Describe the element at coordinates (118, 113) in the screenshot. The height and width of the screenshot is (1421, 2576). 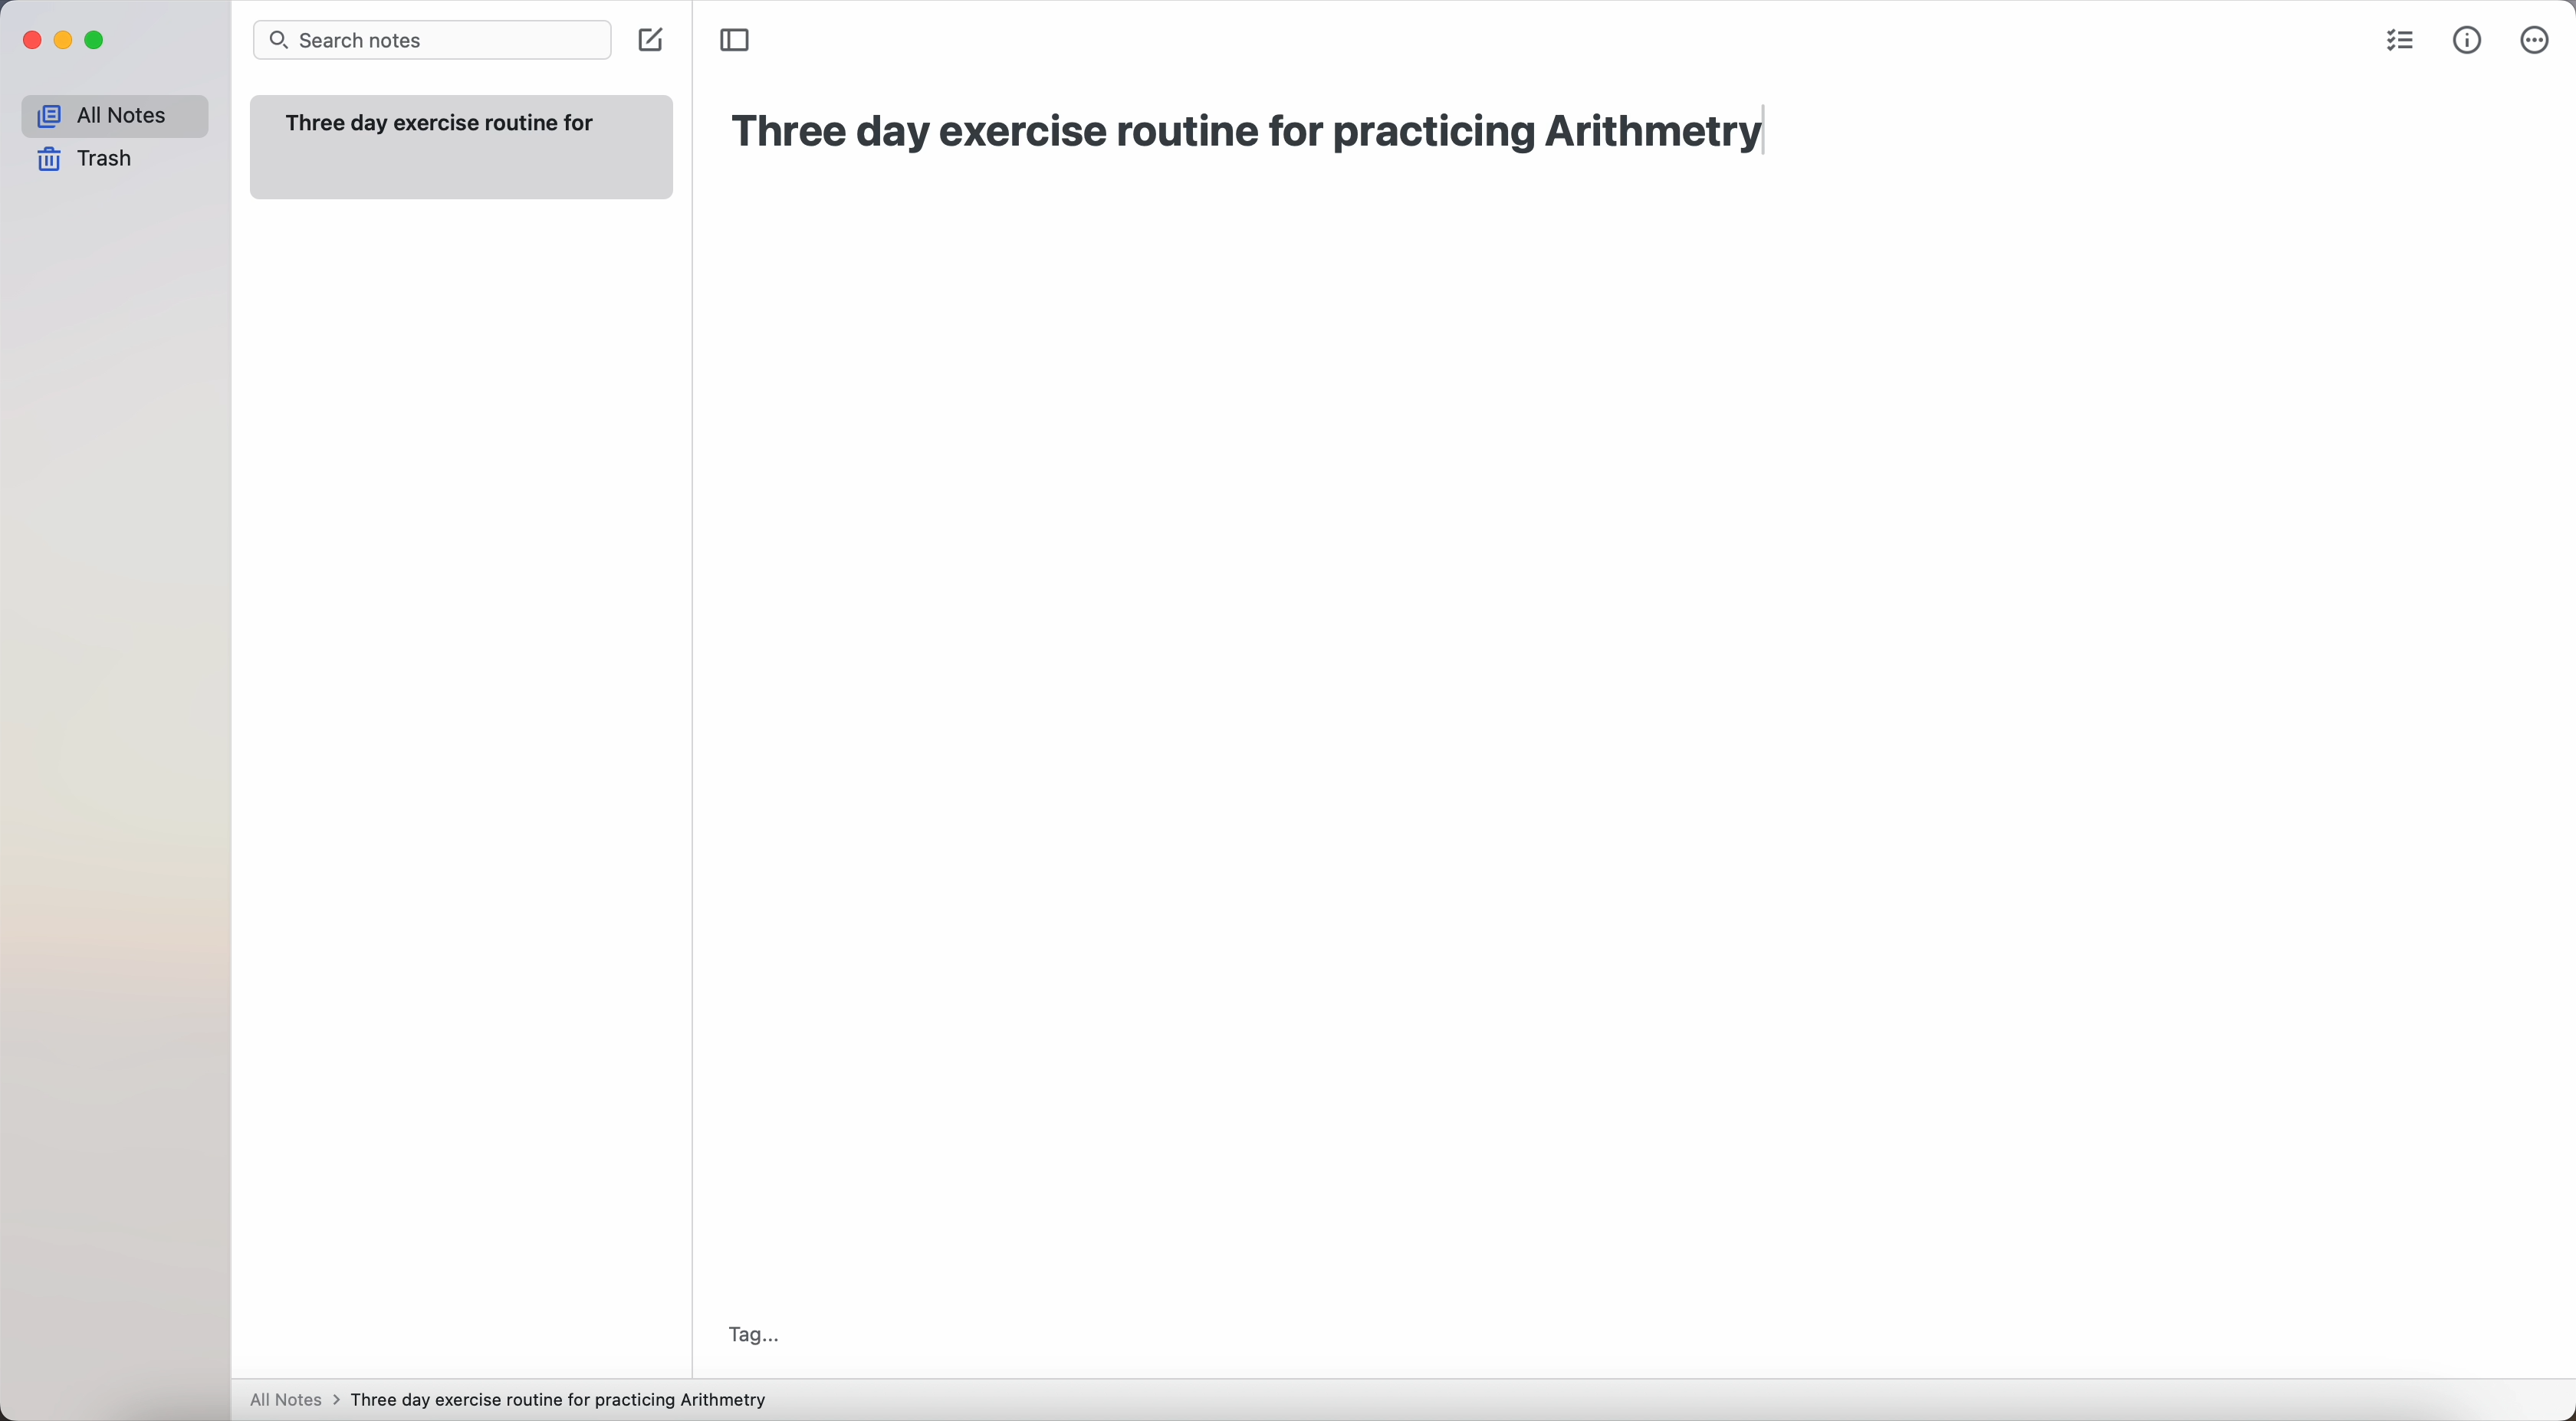
I see `all notes` at that location.